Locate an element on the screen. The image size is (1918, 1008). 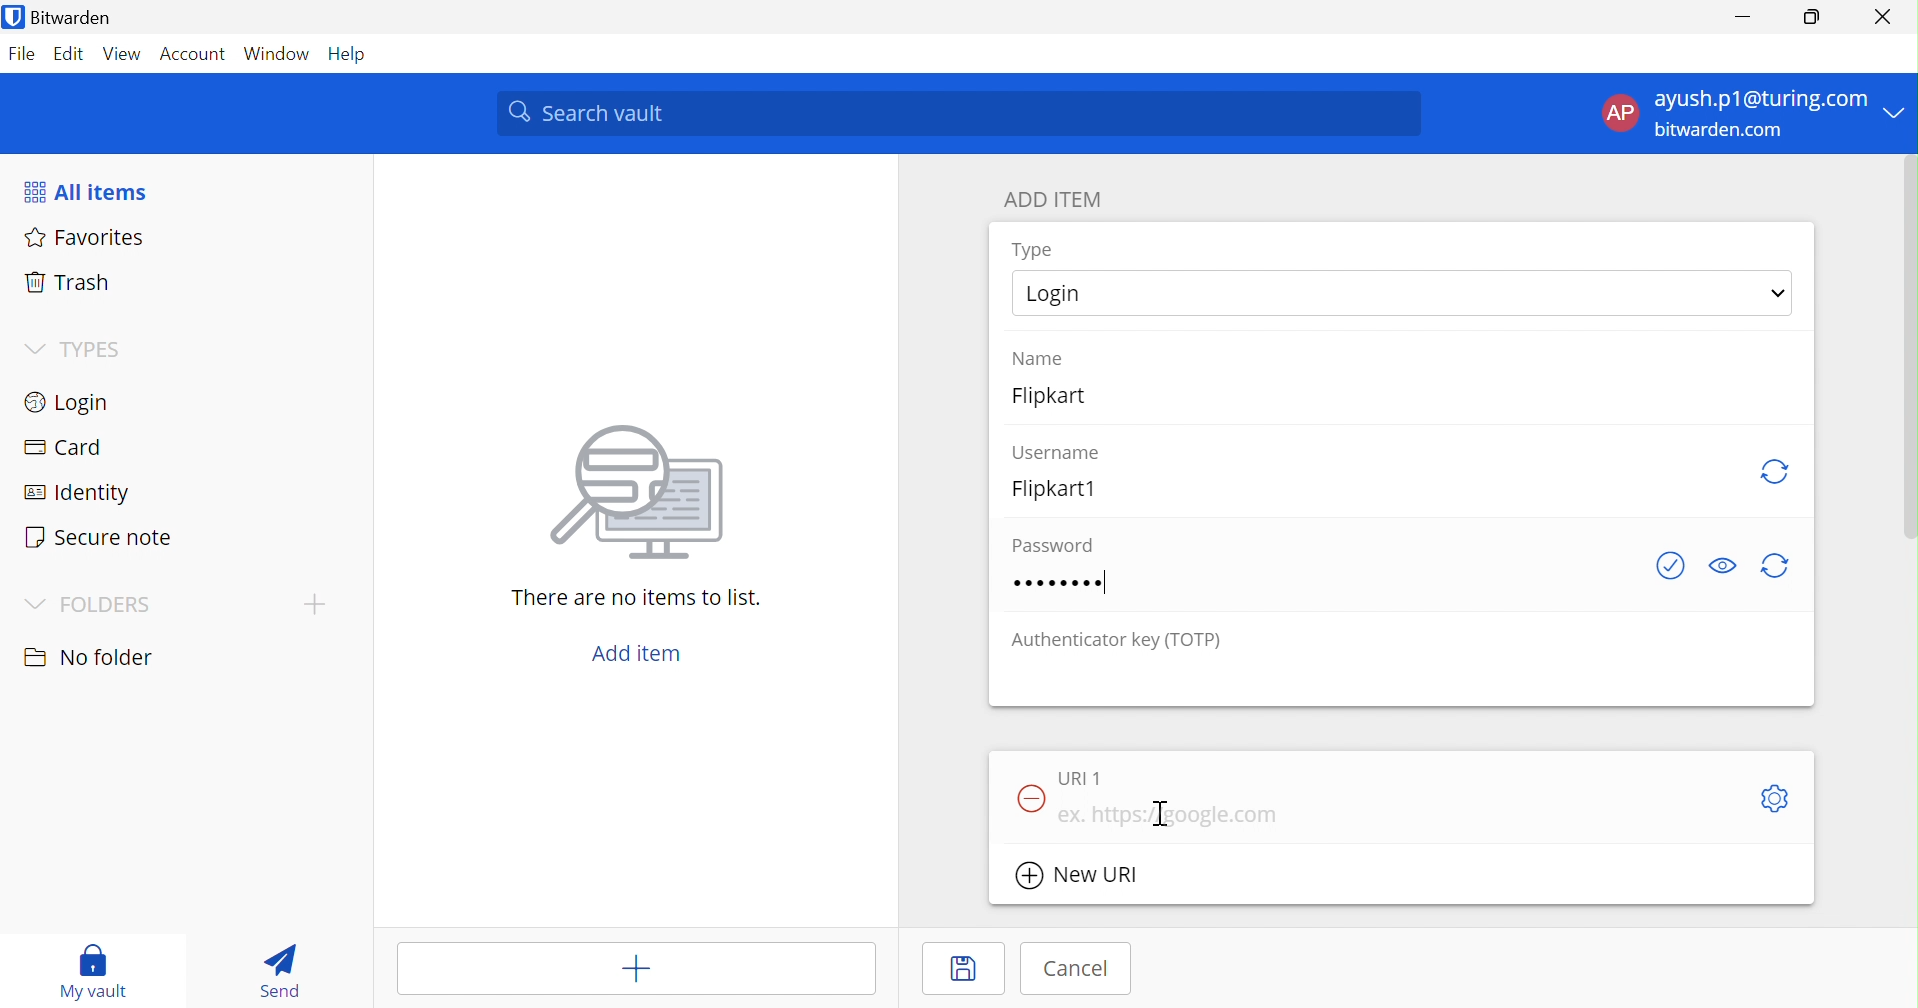
Edit is located at coordinates (65, 53).